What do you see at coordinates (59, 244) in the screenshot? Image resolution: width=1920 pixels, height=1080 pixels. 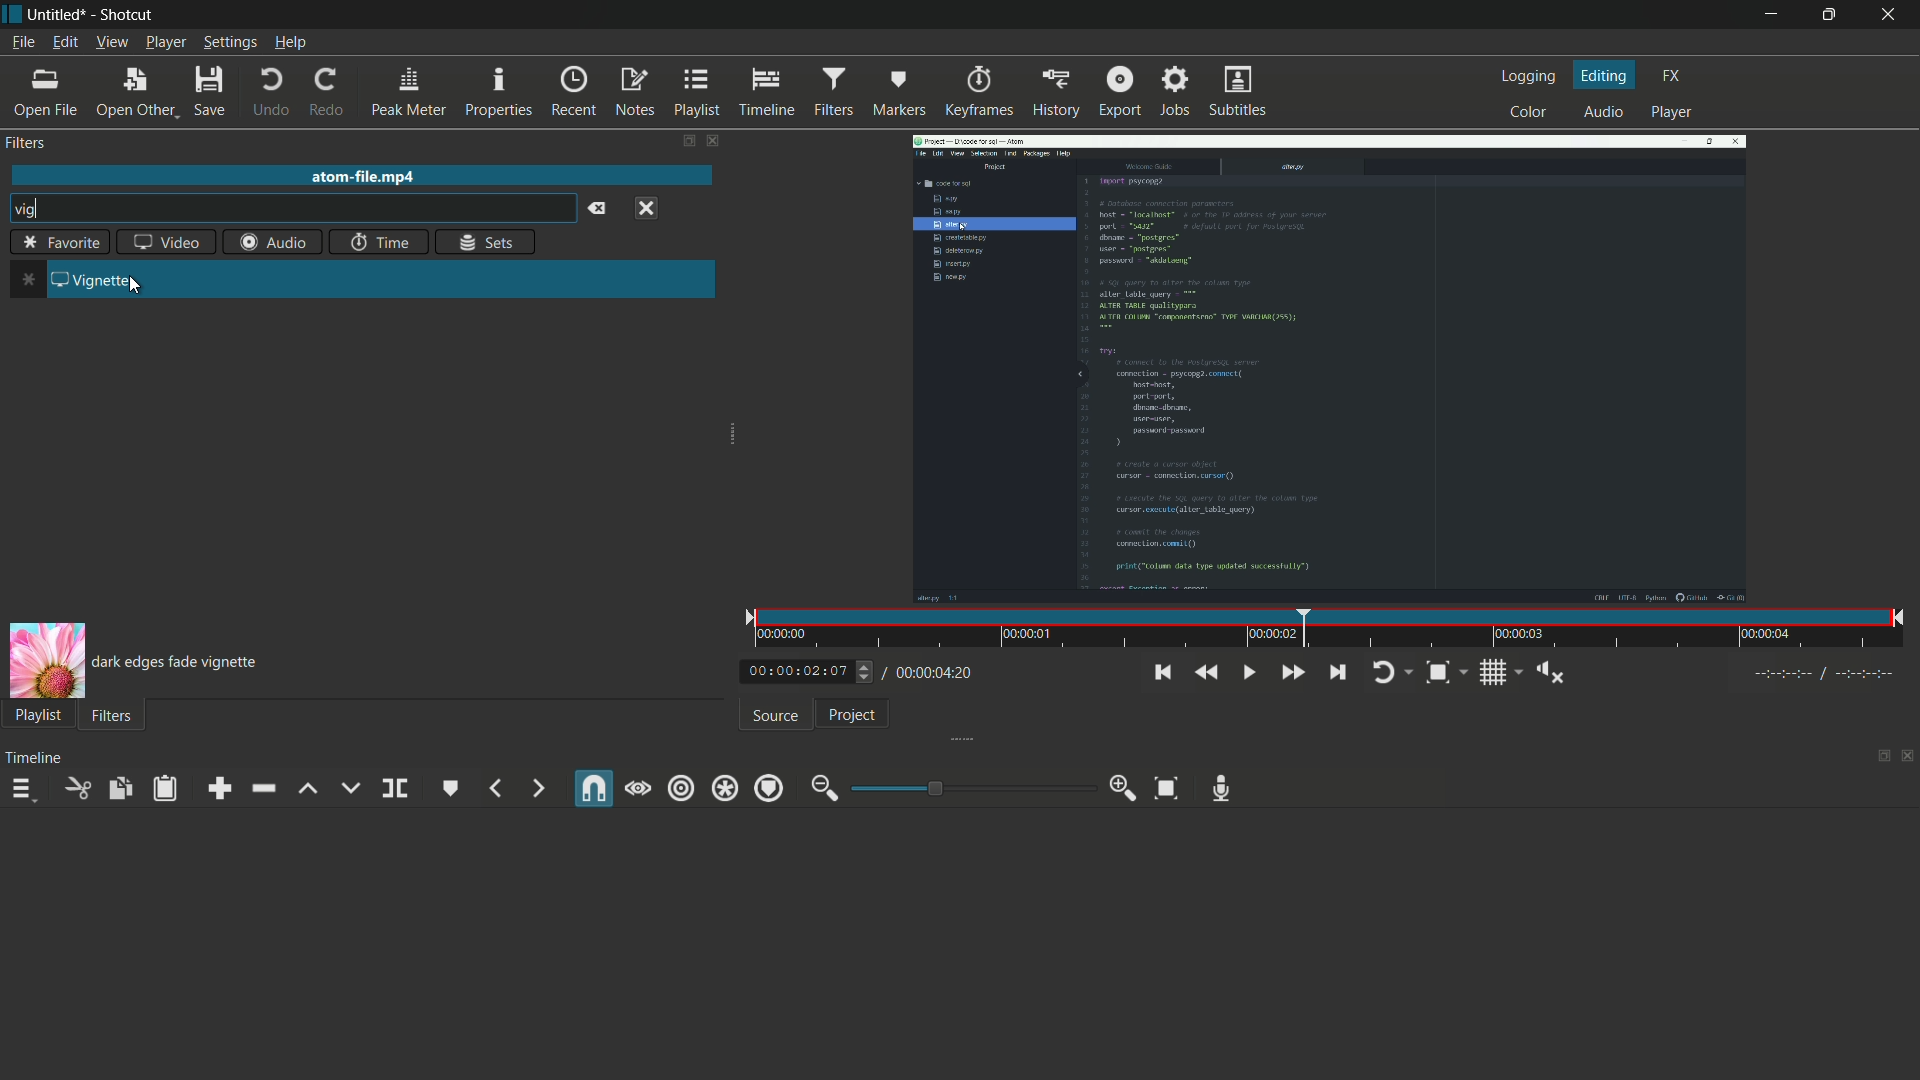 I see `favorite` at bounding box center [59, 244].